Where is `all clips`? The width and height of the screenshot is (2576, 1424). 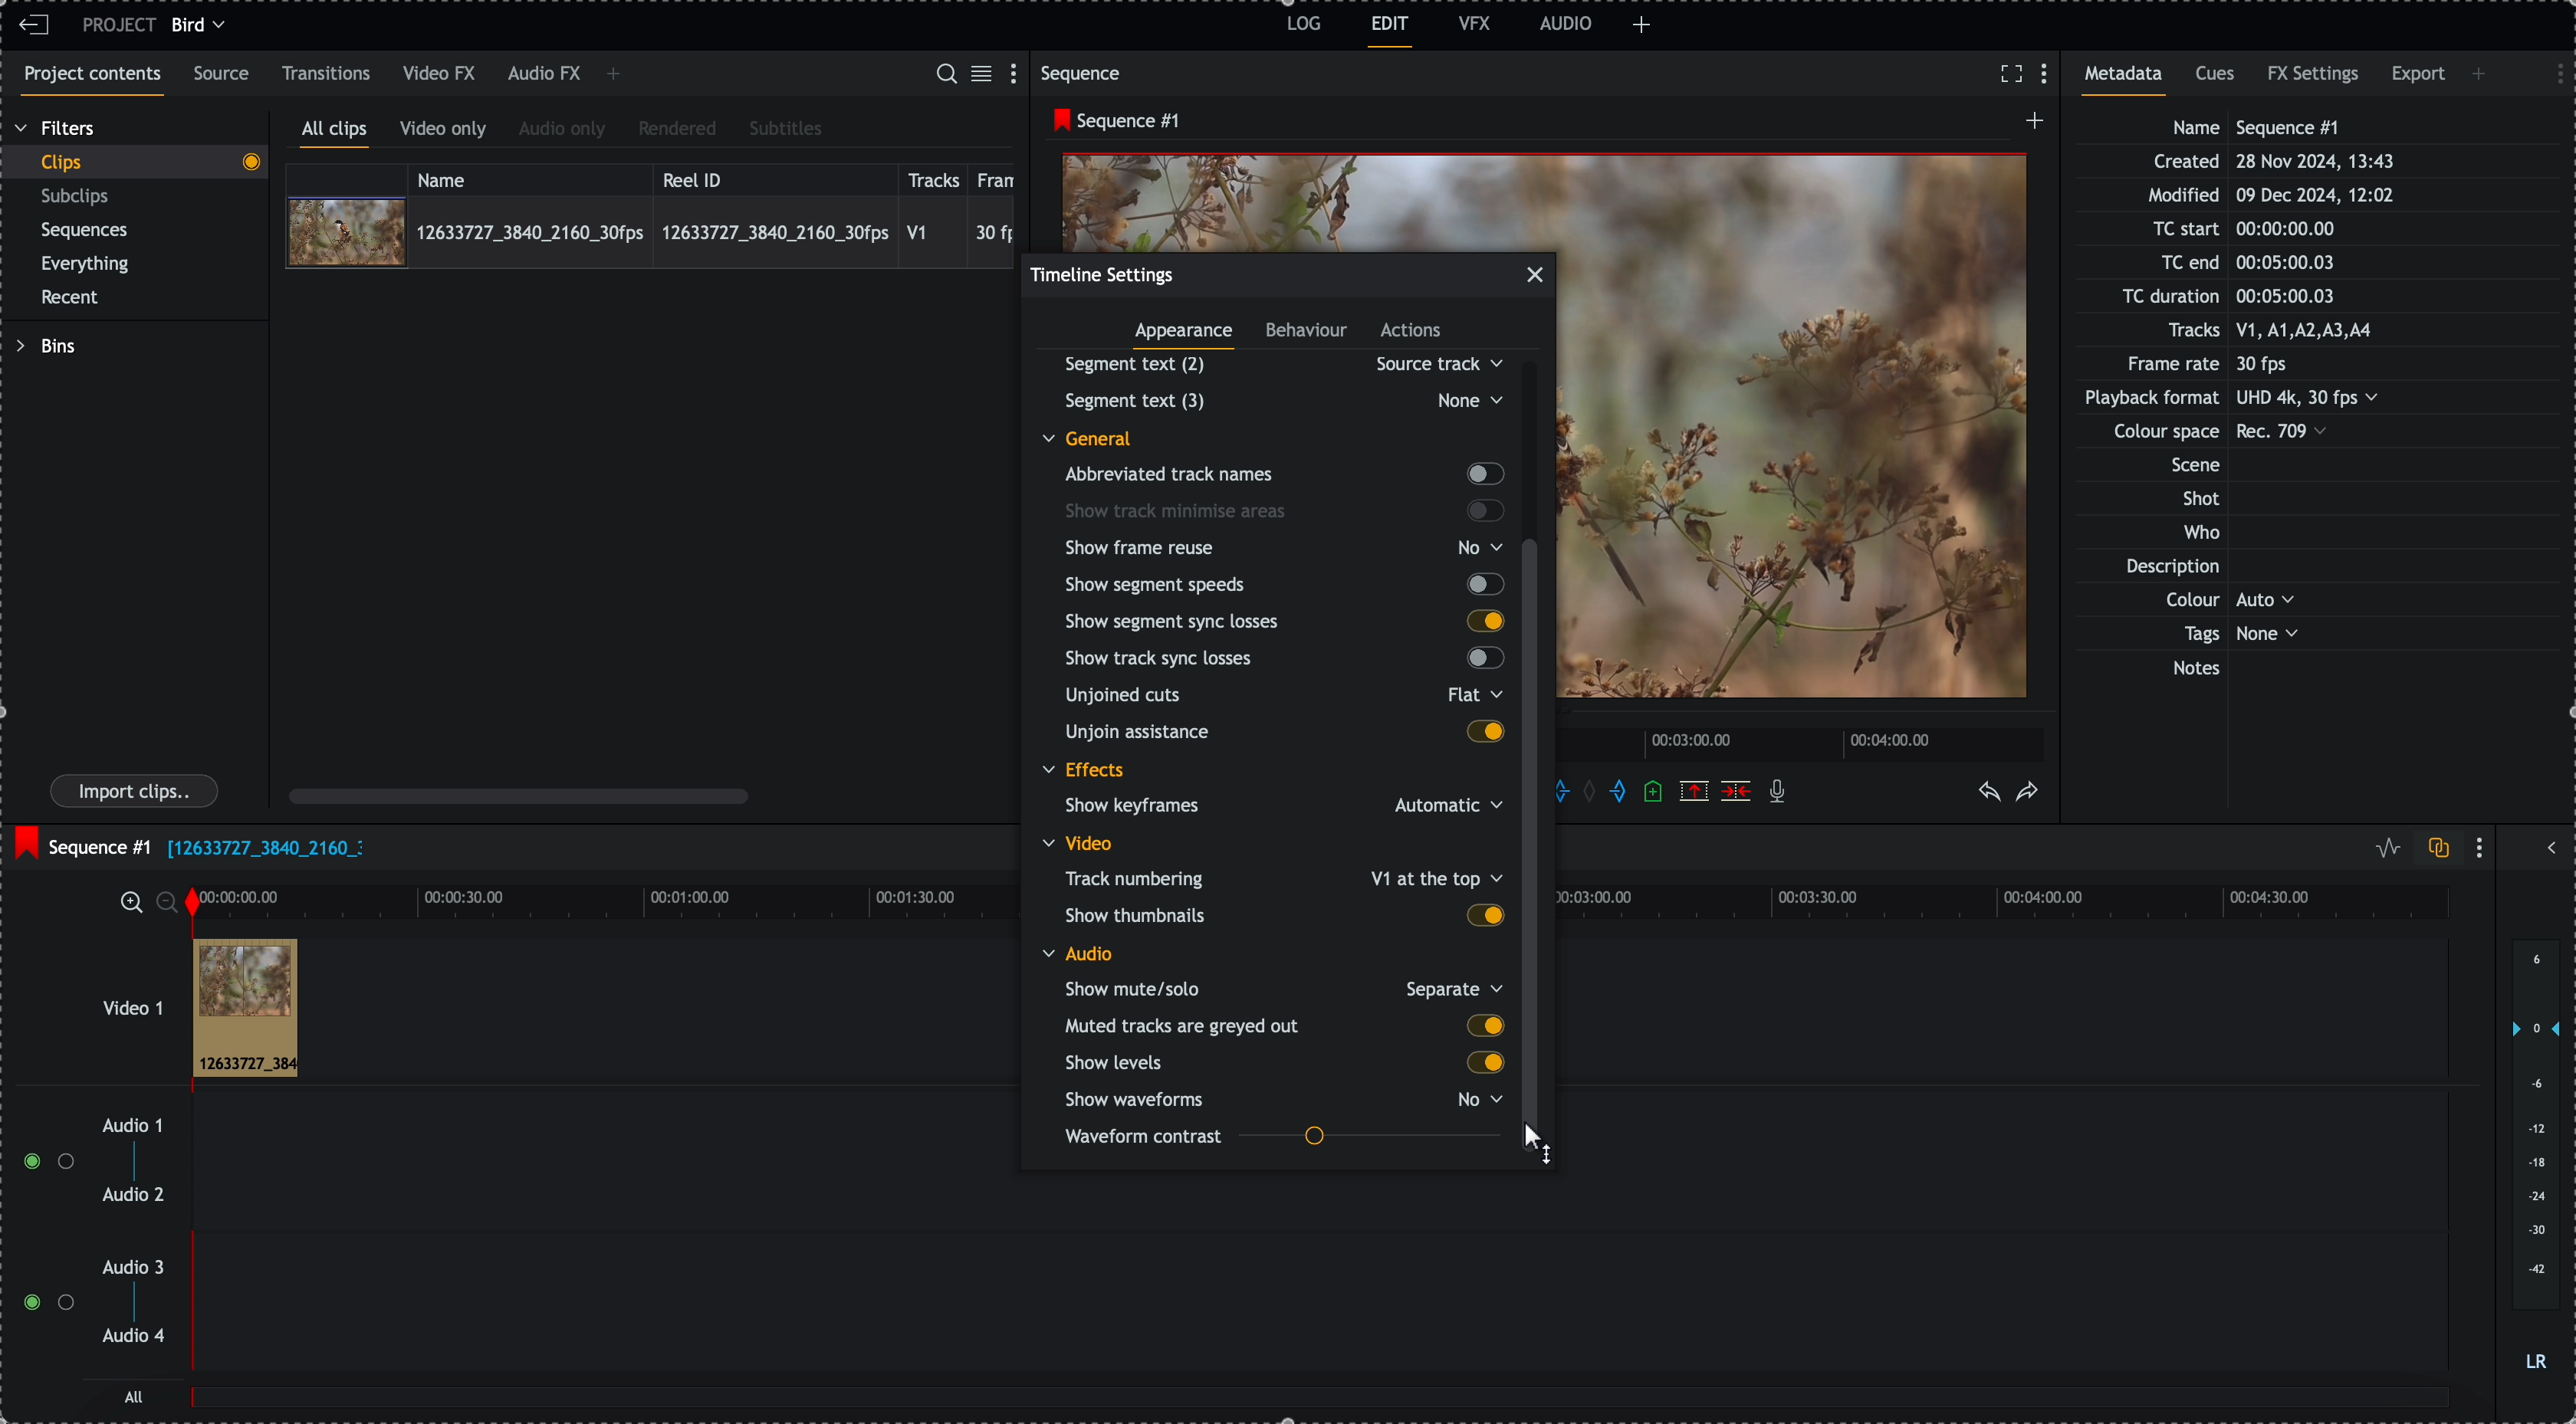
all clips is located at coordinates (335, 133).